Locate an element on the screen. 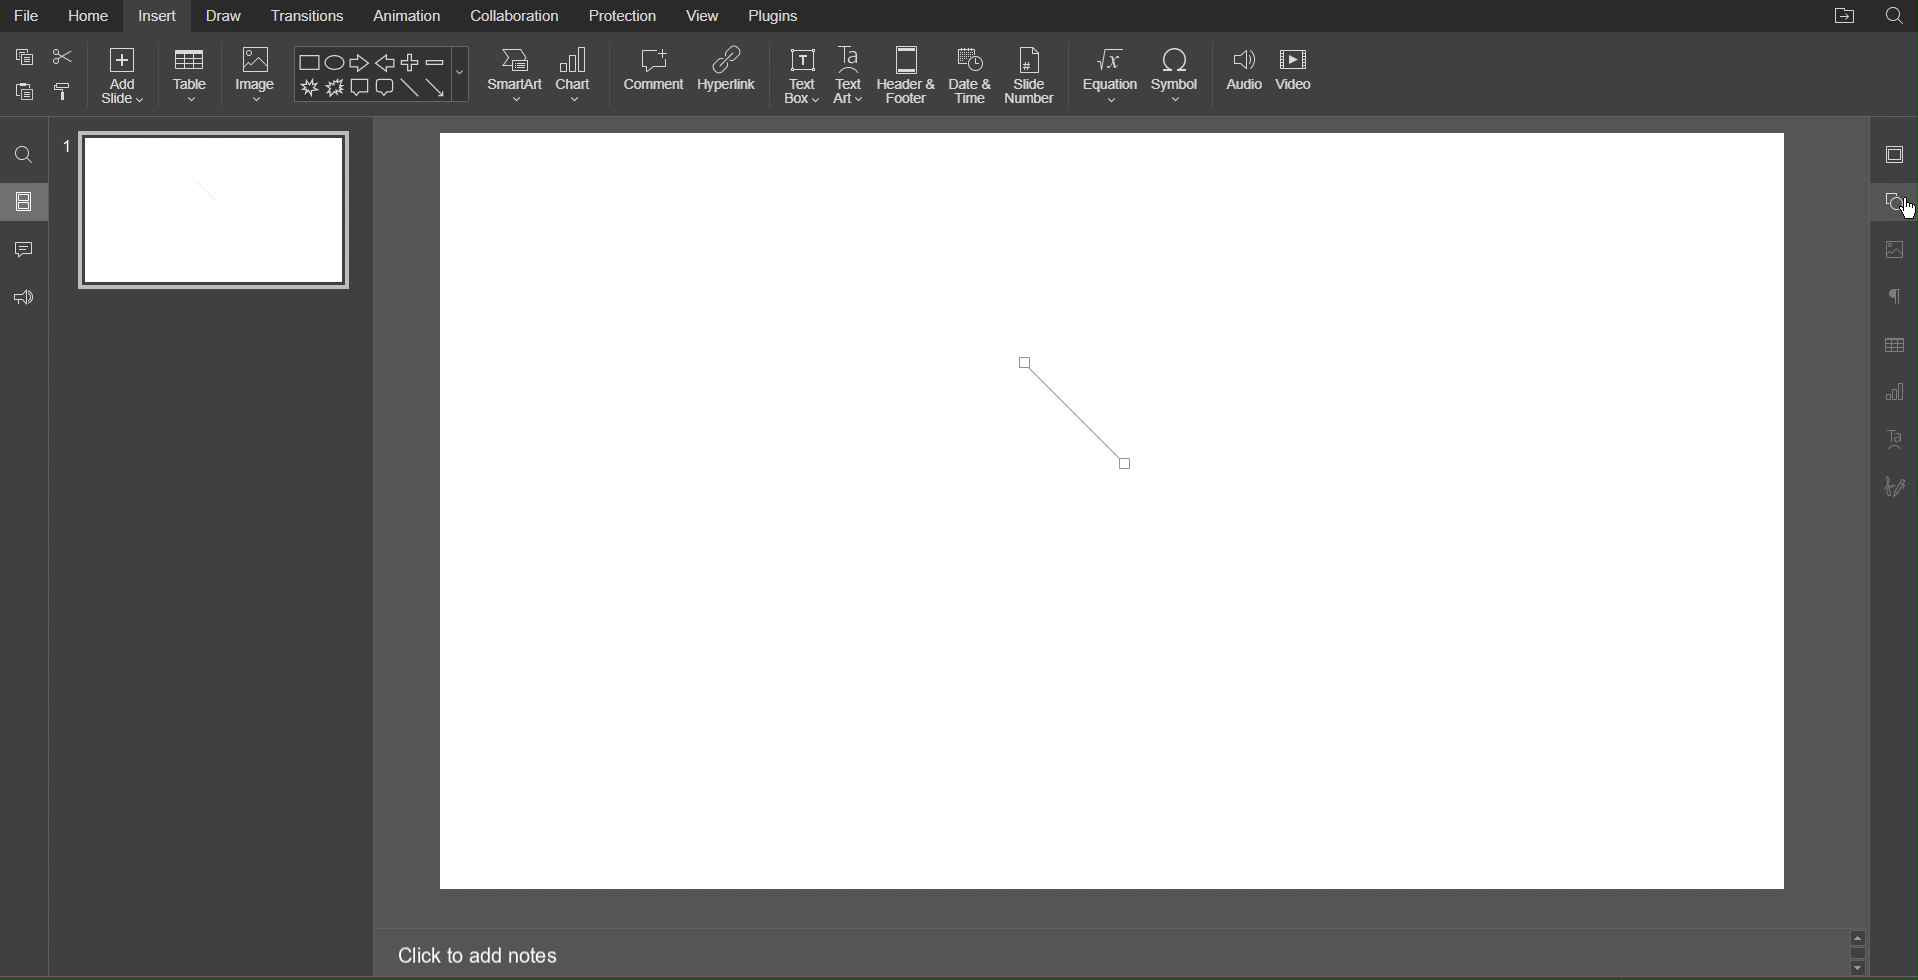  Table is located at coordinates (188, 77).